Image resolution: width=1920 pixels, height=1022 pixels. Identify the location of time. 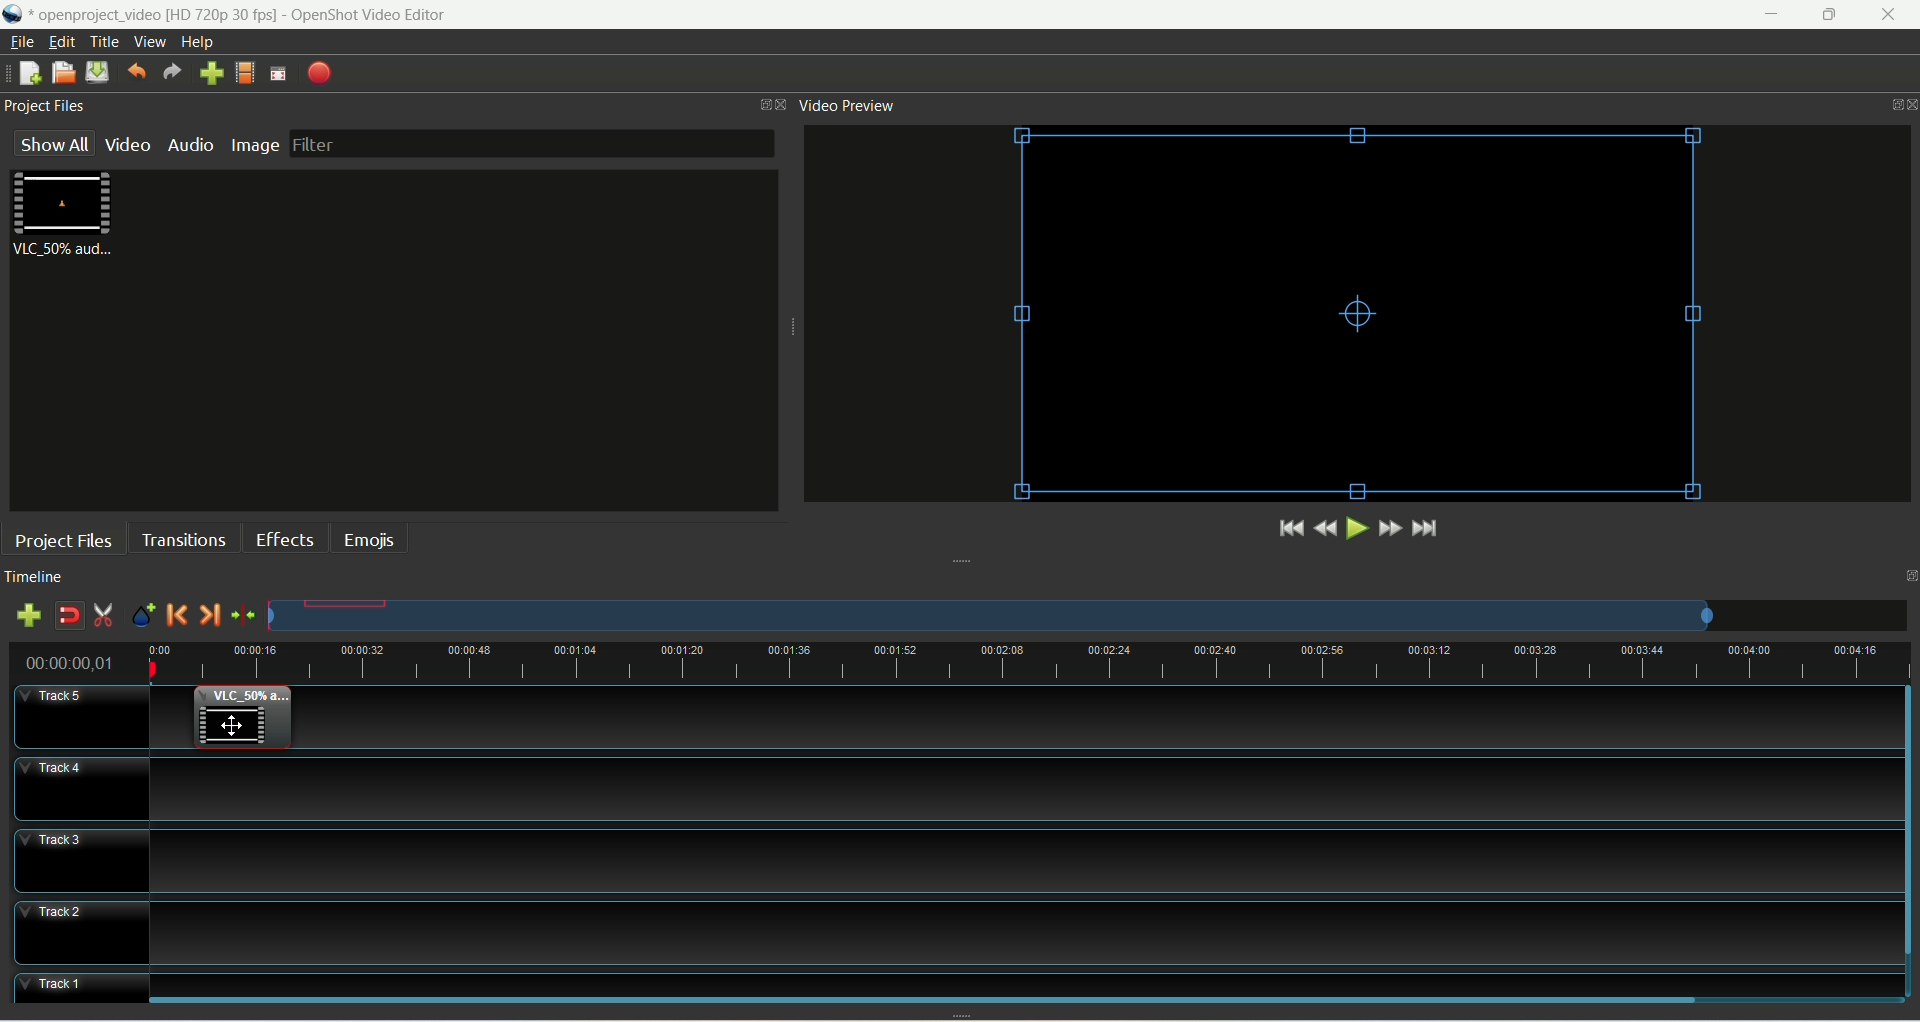
(80, 660).